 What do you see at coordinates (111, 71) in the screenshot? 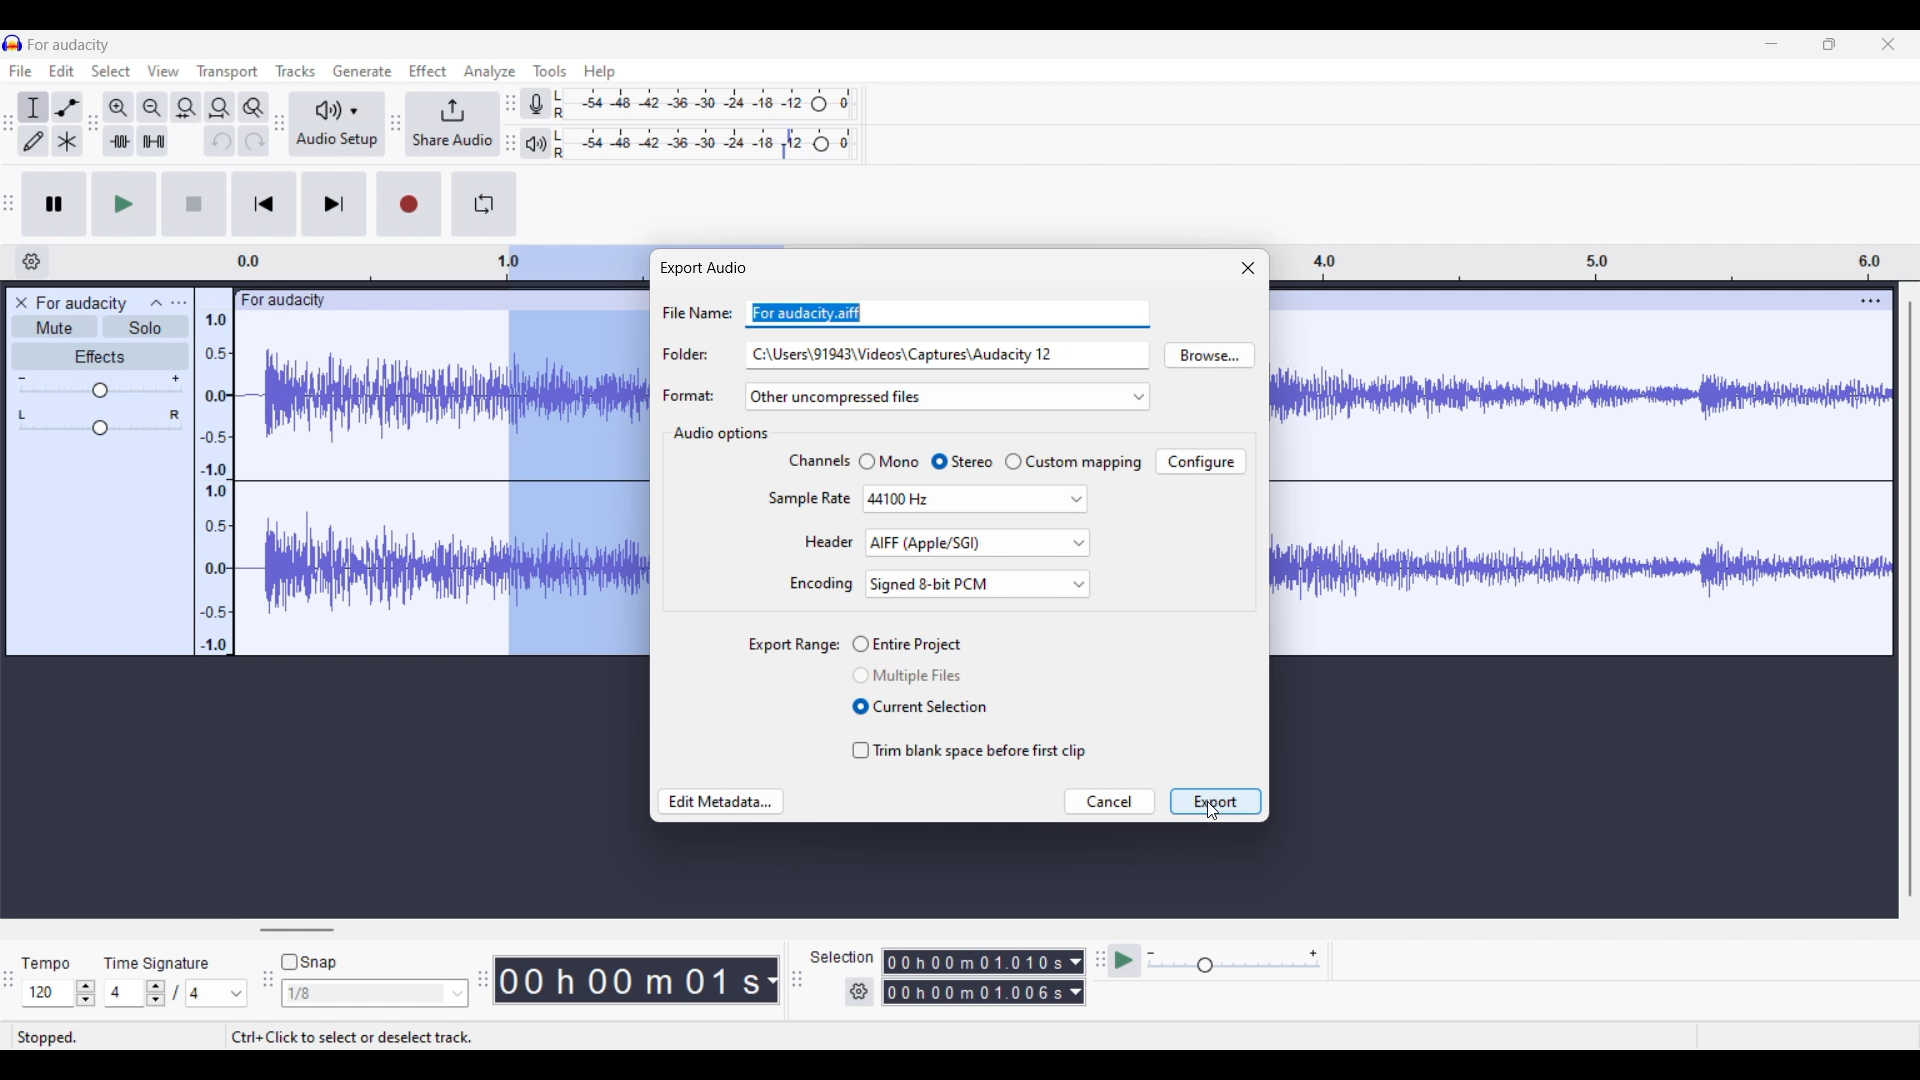
I see `Select menu` at bounding box center [111, 71].